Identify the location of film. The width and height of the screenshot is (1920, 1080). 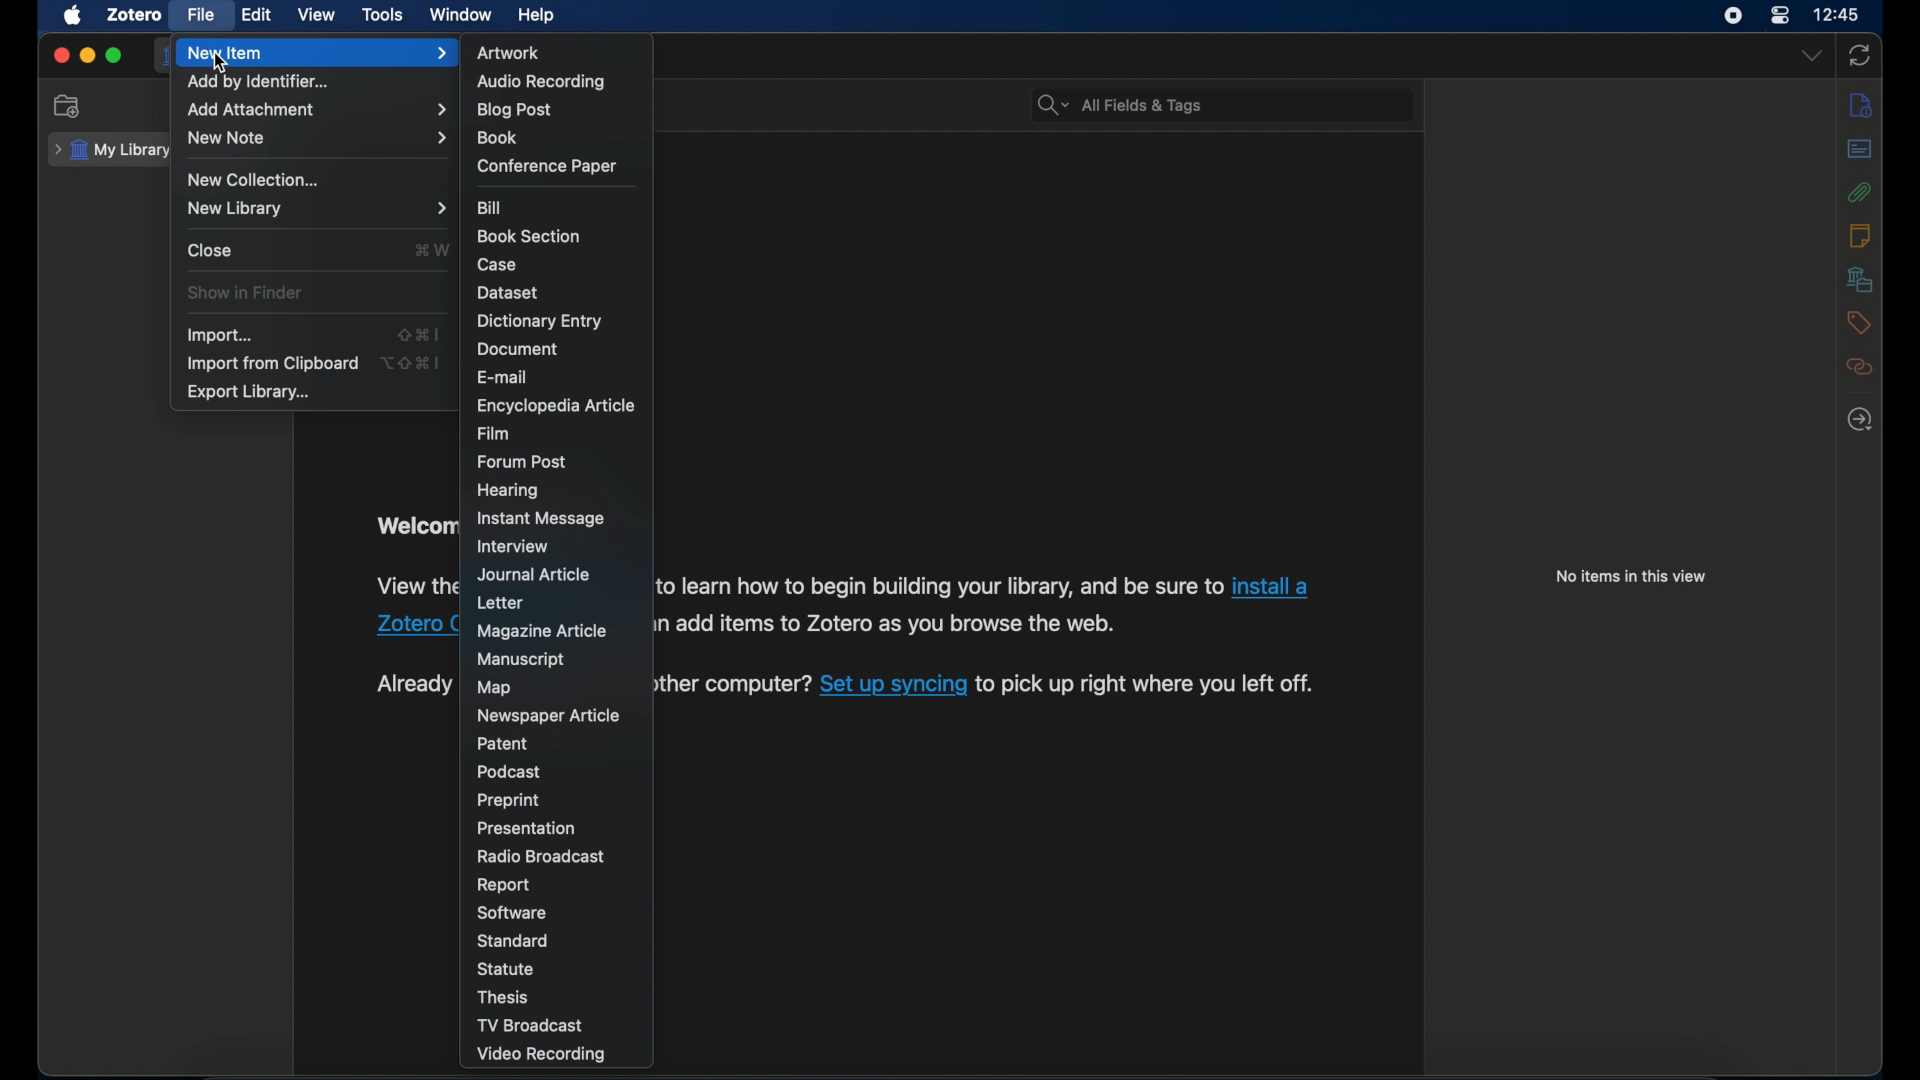
(496, 434).